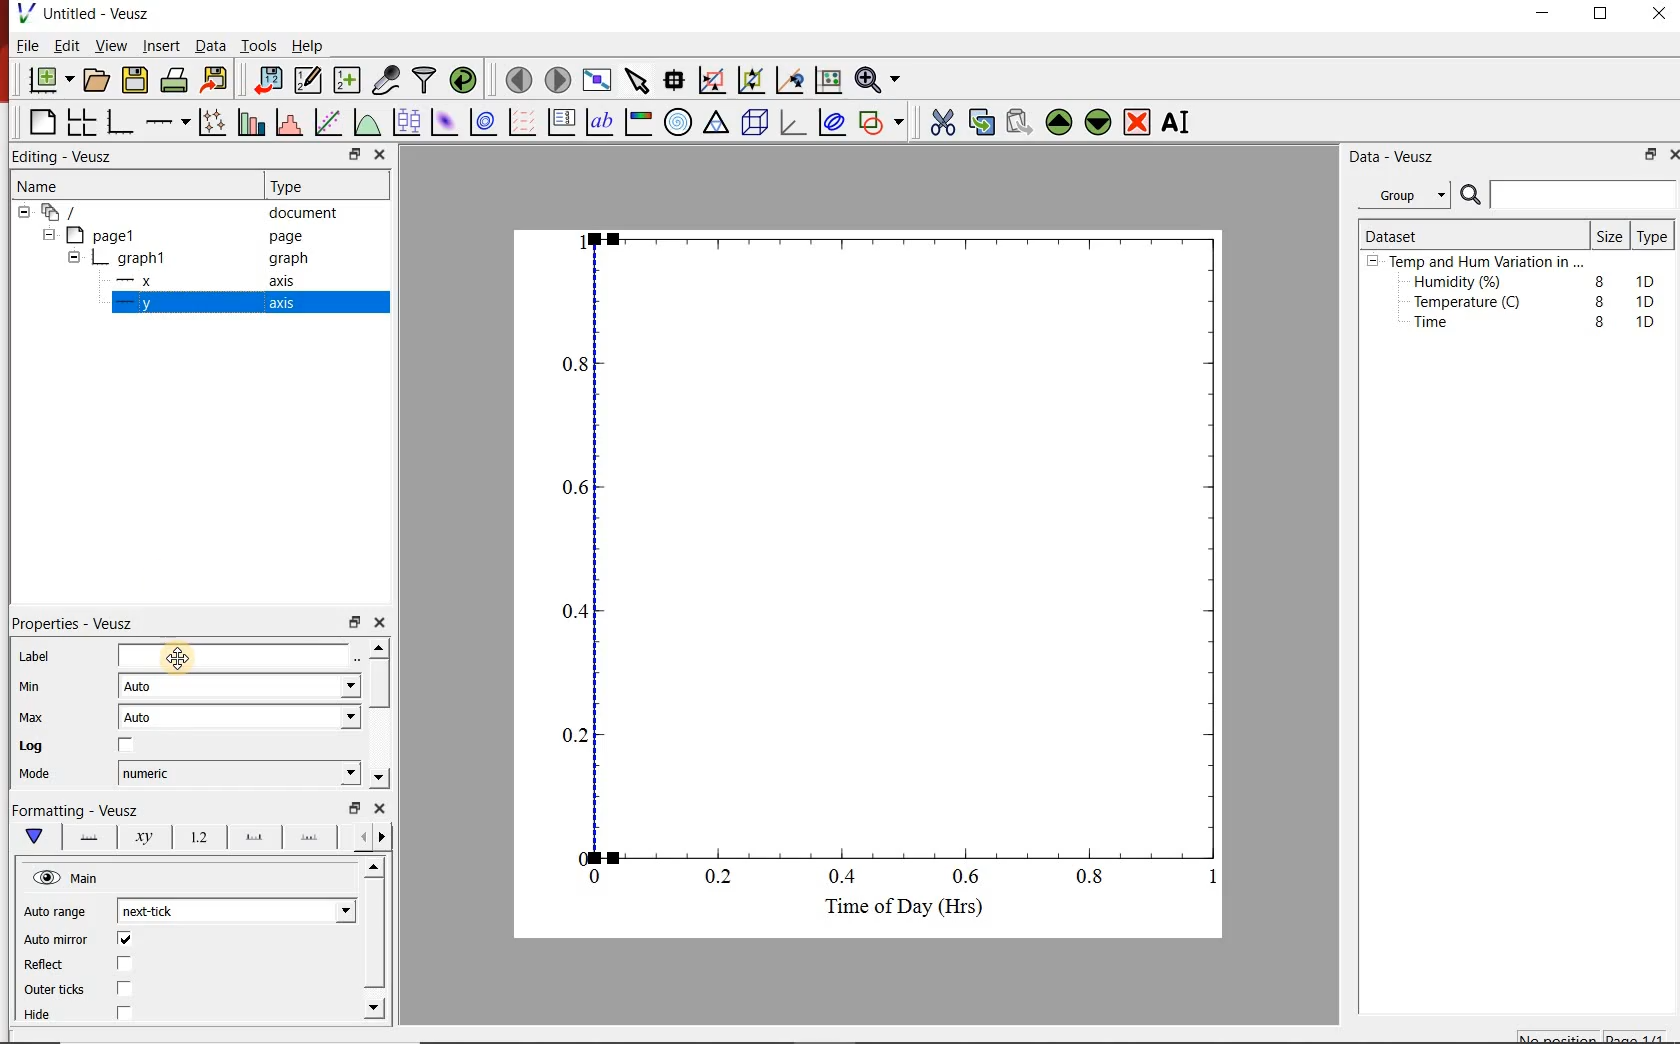  Describe the element at coordinates (1651, 301) in the screenshot. I see `1D` at that location.